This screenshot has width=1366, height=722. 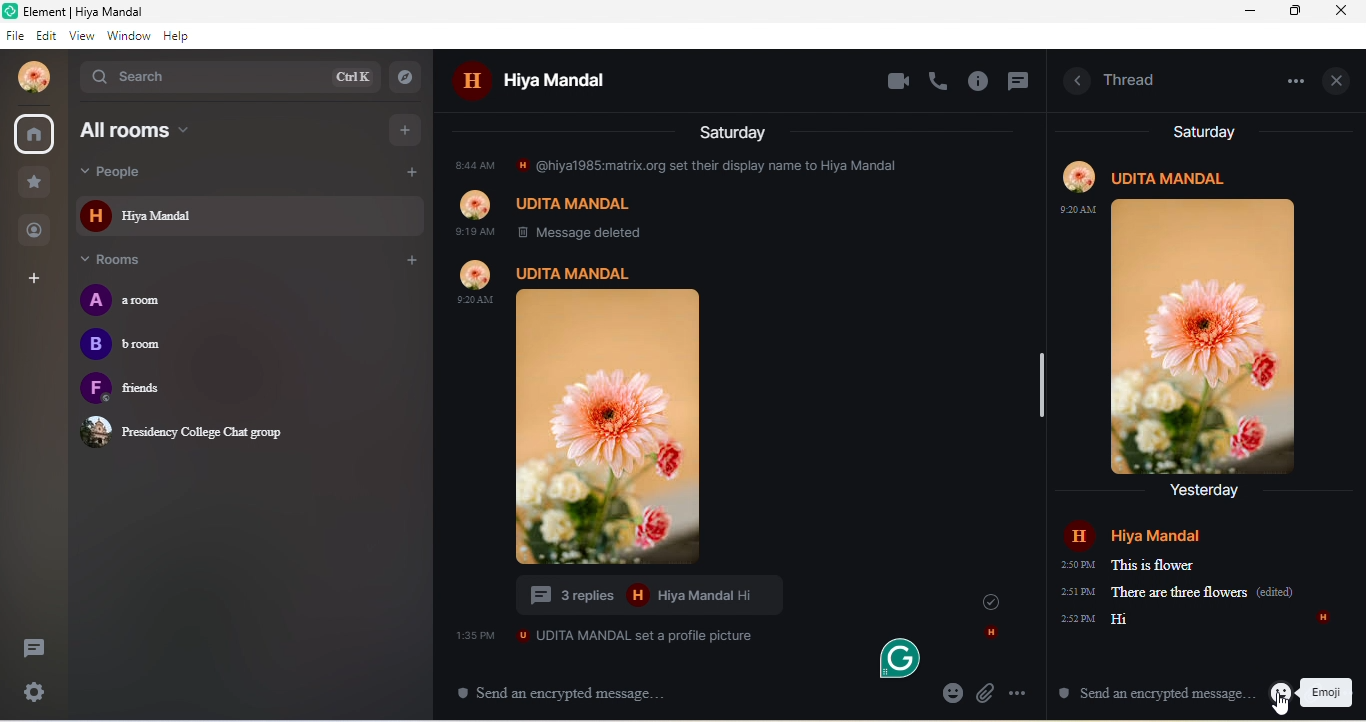 What do you see at coordinates (81, 35) in the screenshot?
I see `View` at bounding box center [81, 35].